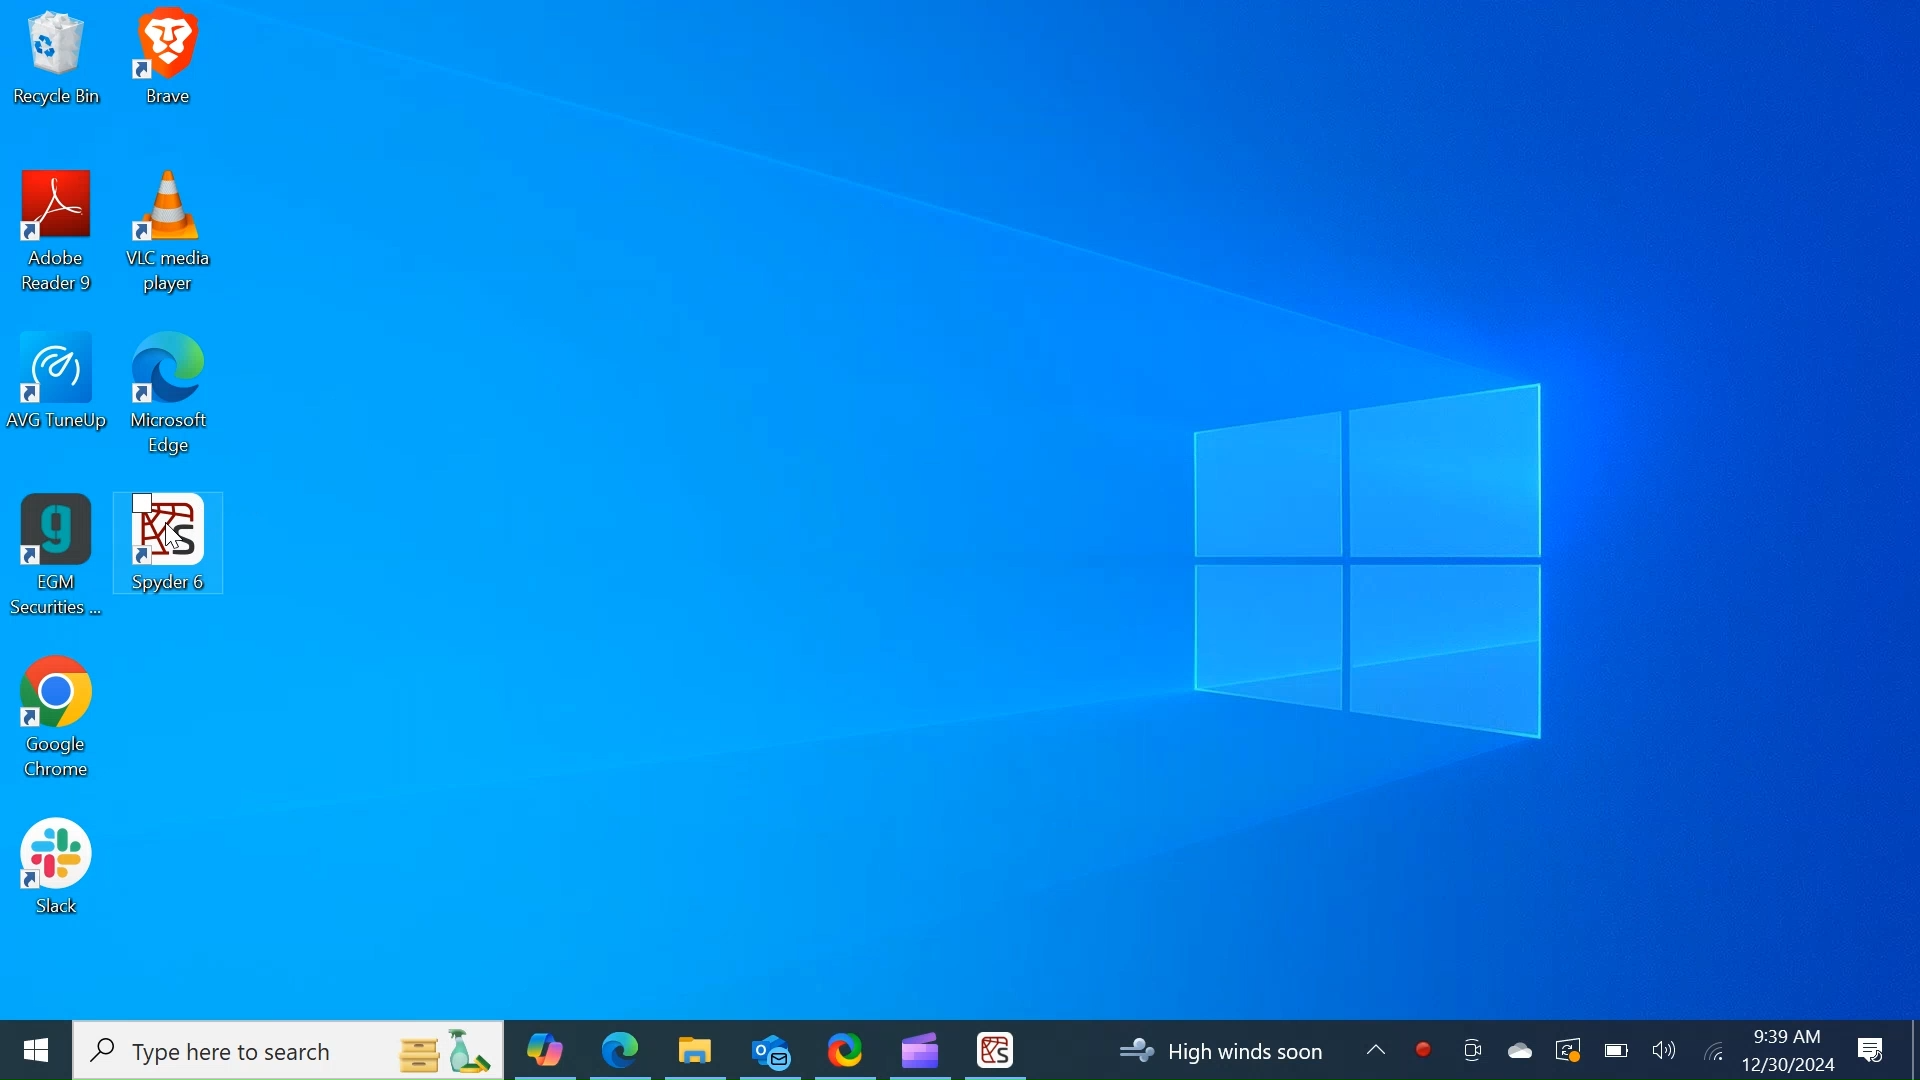 This screenshot has height=1080, width=1920. Describe the element at coordinates (1664, 1049) in the screenshot. I see `Speaker` at that location.